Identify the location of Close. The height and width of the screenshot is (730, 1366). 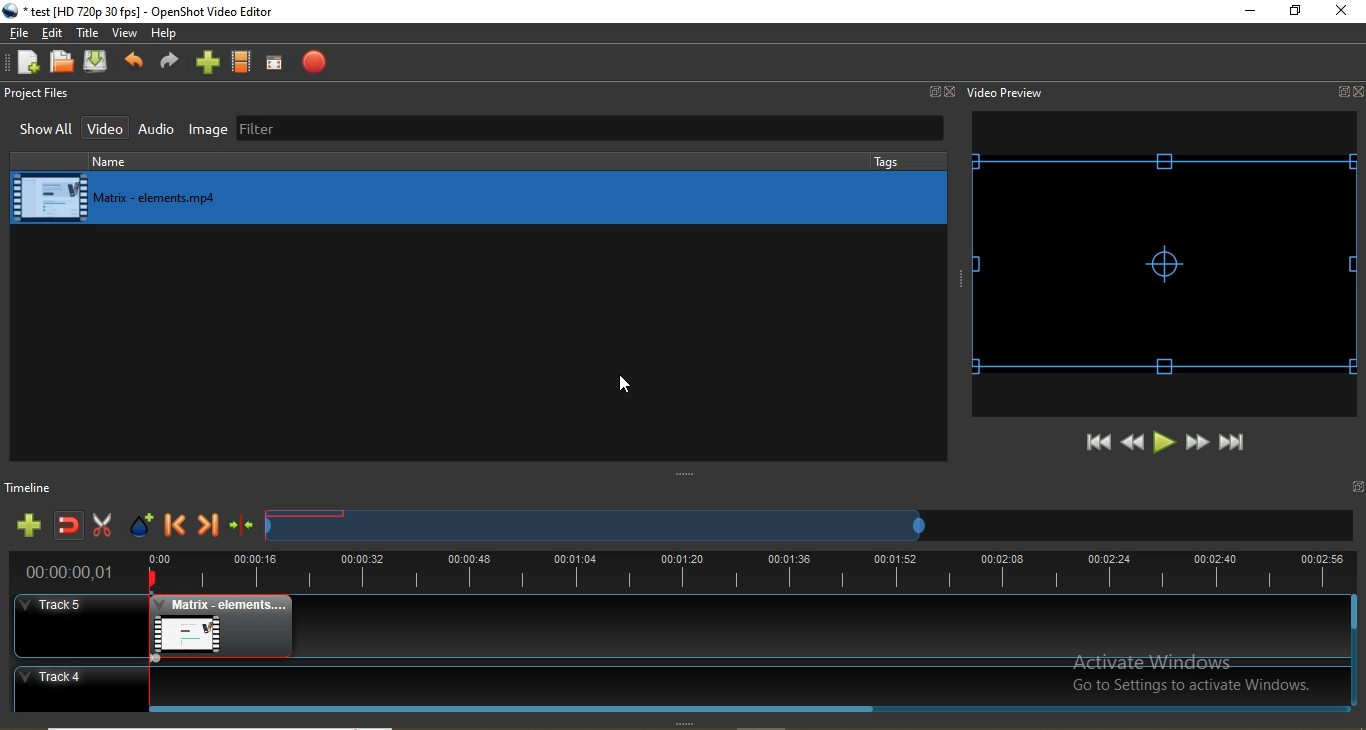
(1359, 92).